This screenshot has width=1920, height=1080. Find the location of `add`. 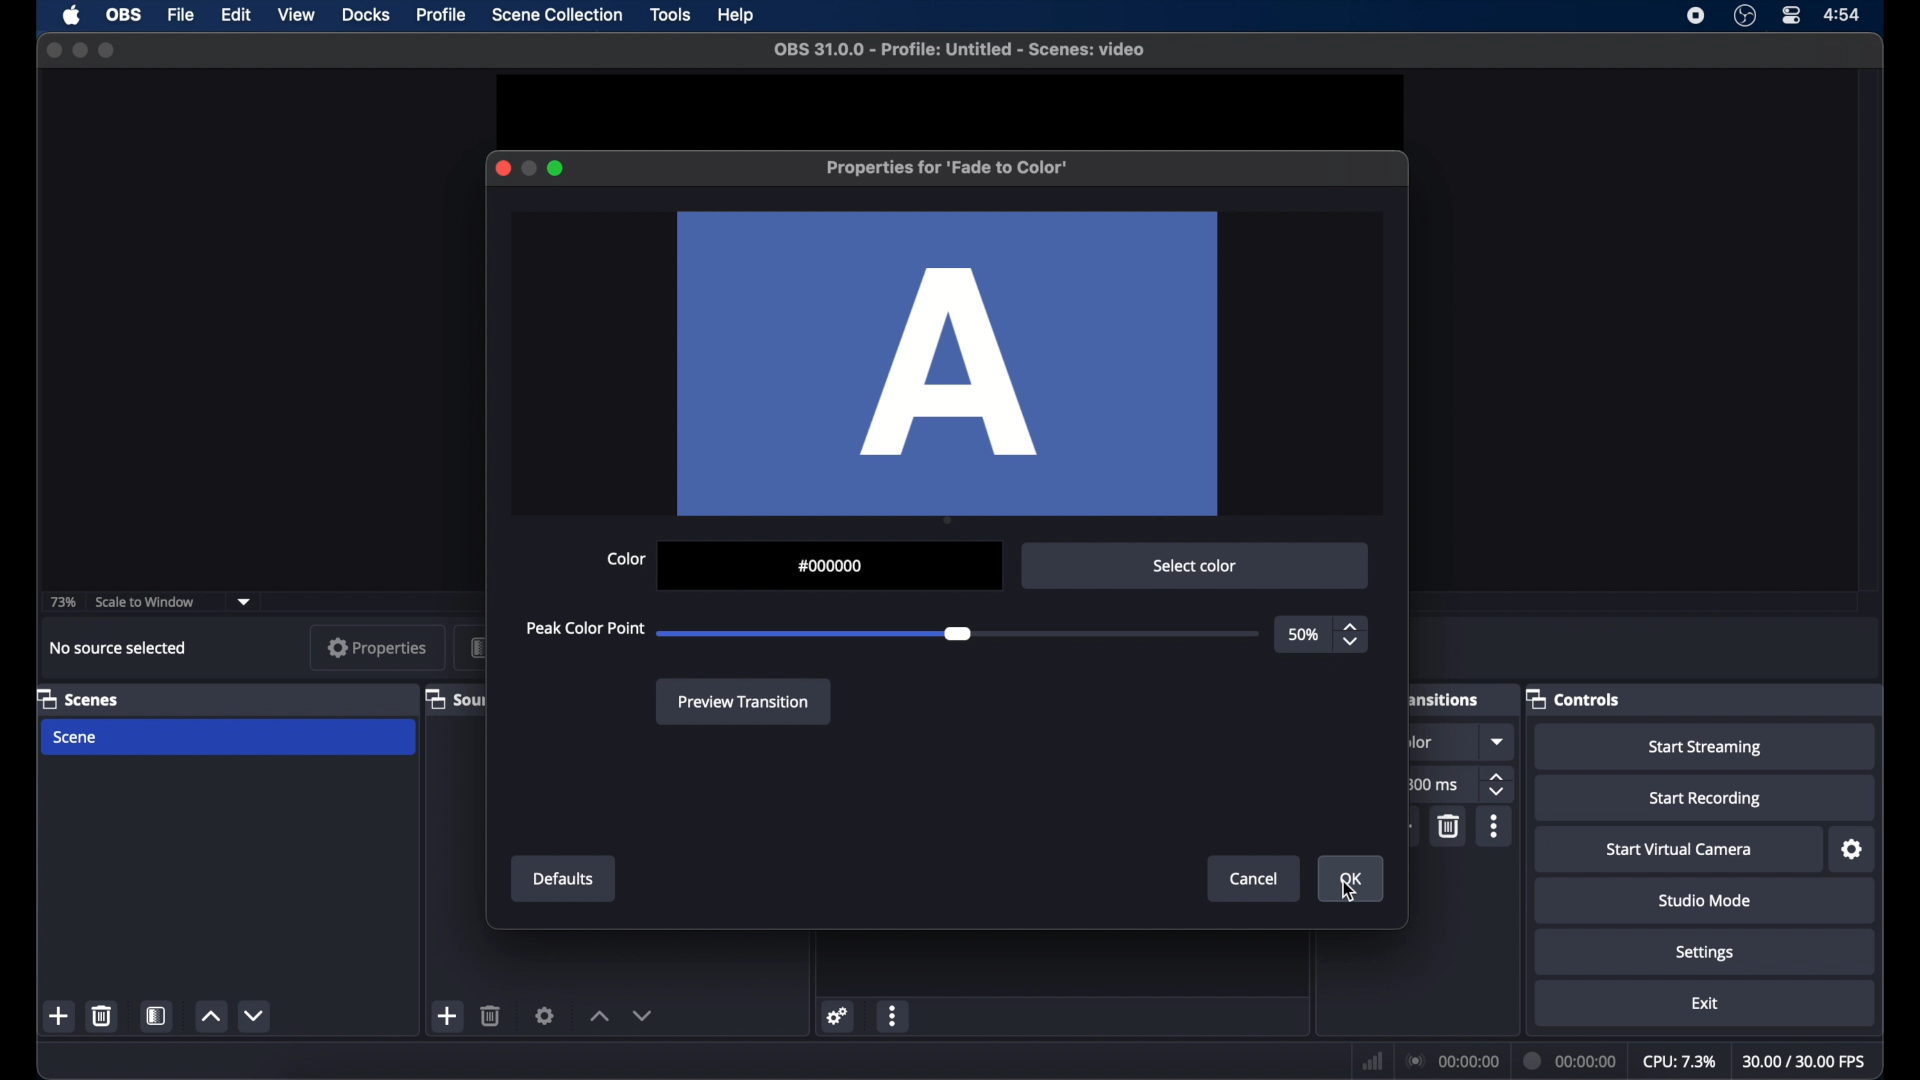

add is located at coordinates (448, 1015).